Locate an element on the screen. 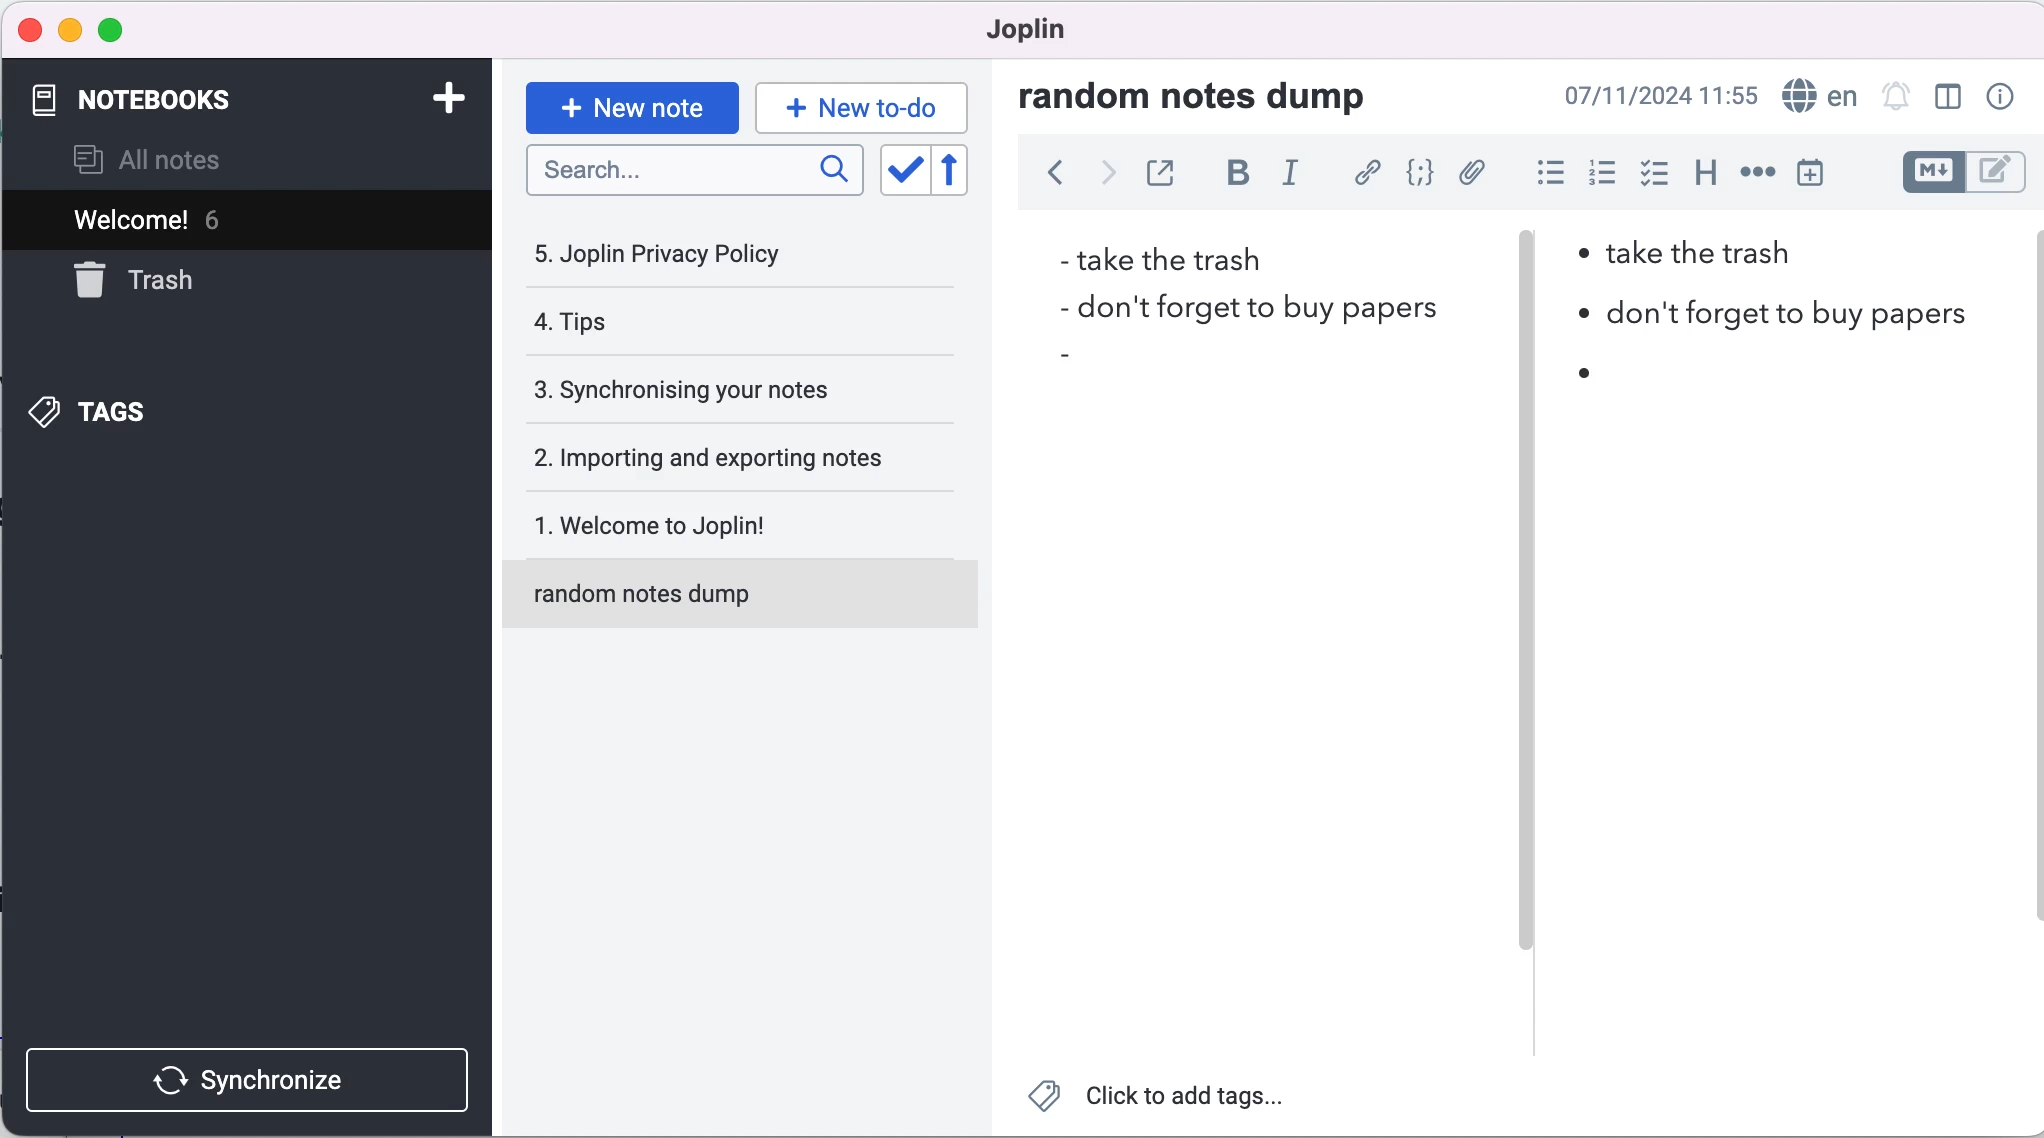 This screenshot has width=2044, height=1138. reverse sort order is located at coordinates (967, 171).